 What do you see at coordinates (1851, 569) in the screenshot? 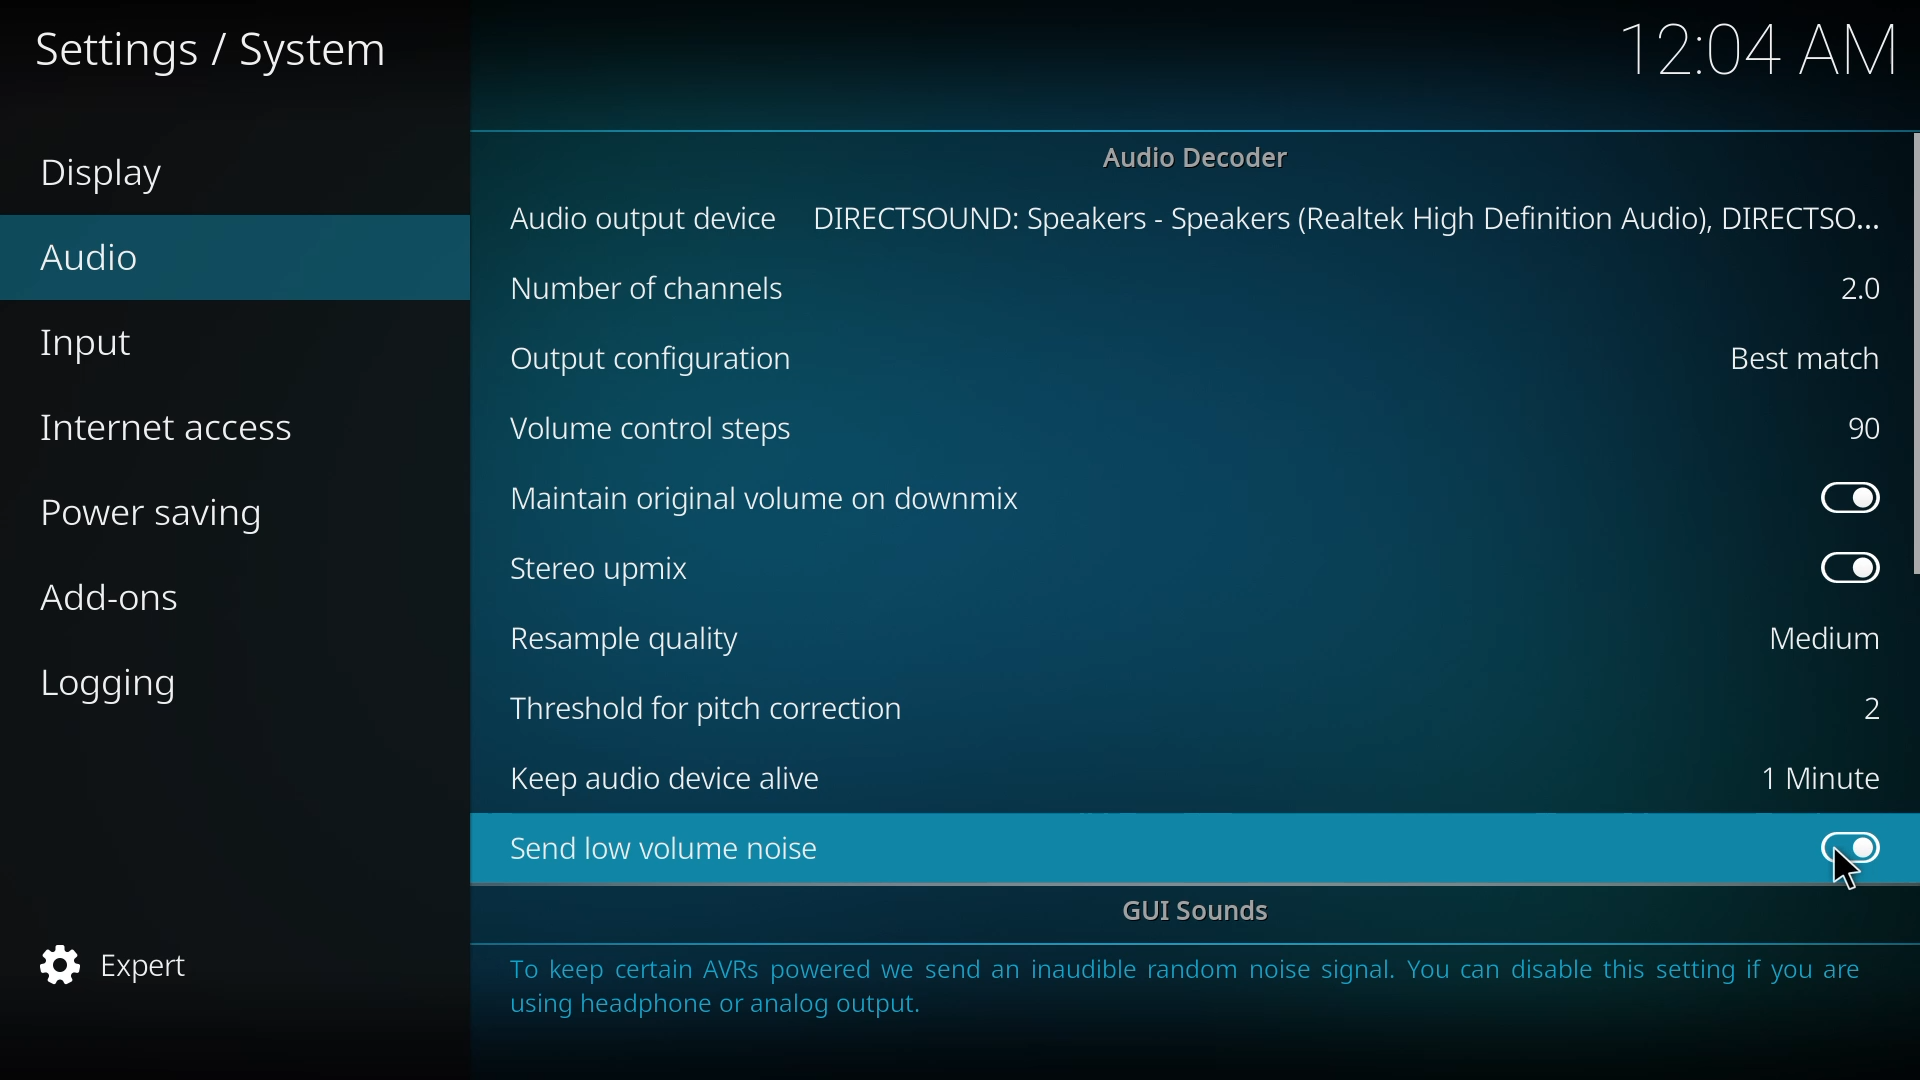
I see `enabled` at bounding box center [1851, 569].